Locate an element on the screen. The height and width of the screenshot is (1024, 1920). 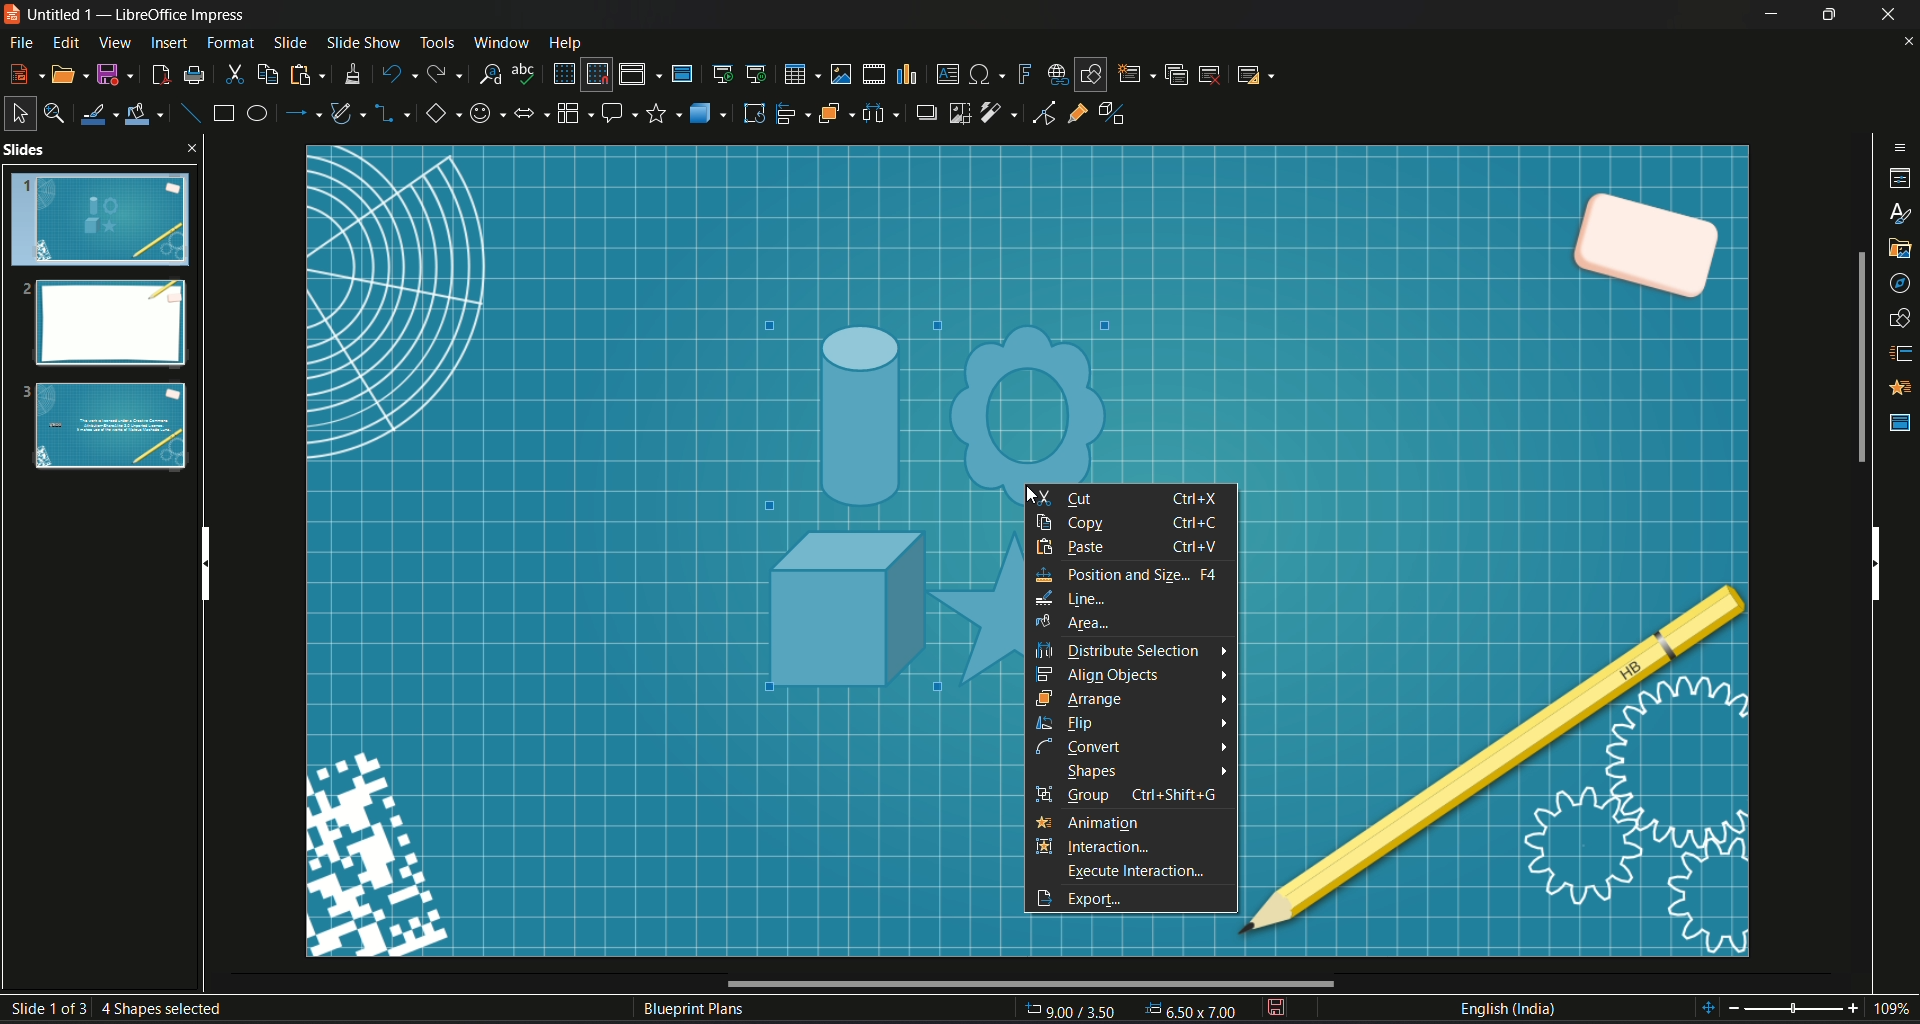
insert textbox is located at coordinates (946, 72).